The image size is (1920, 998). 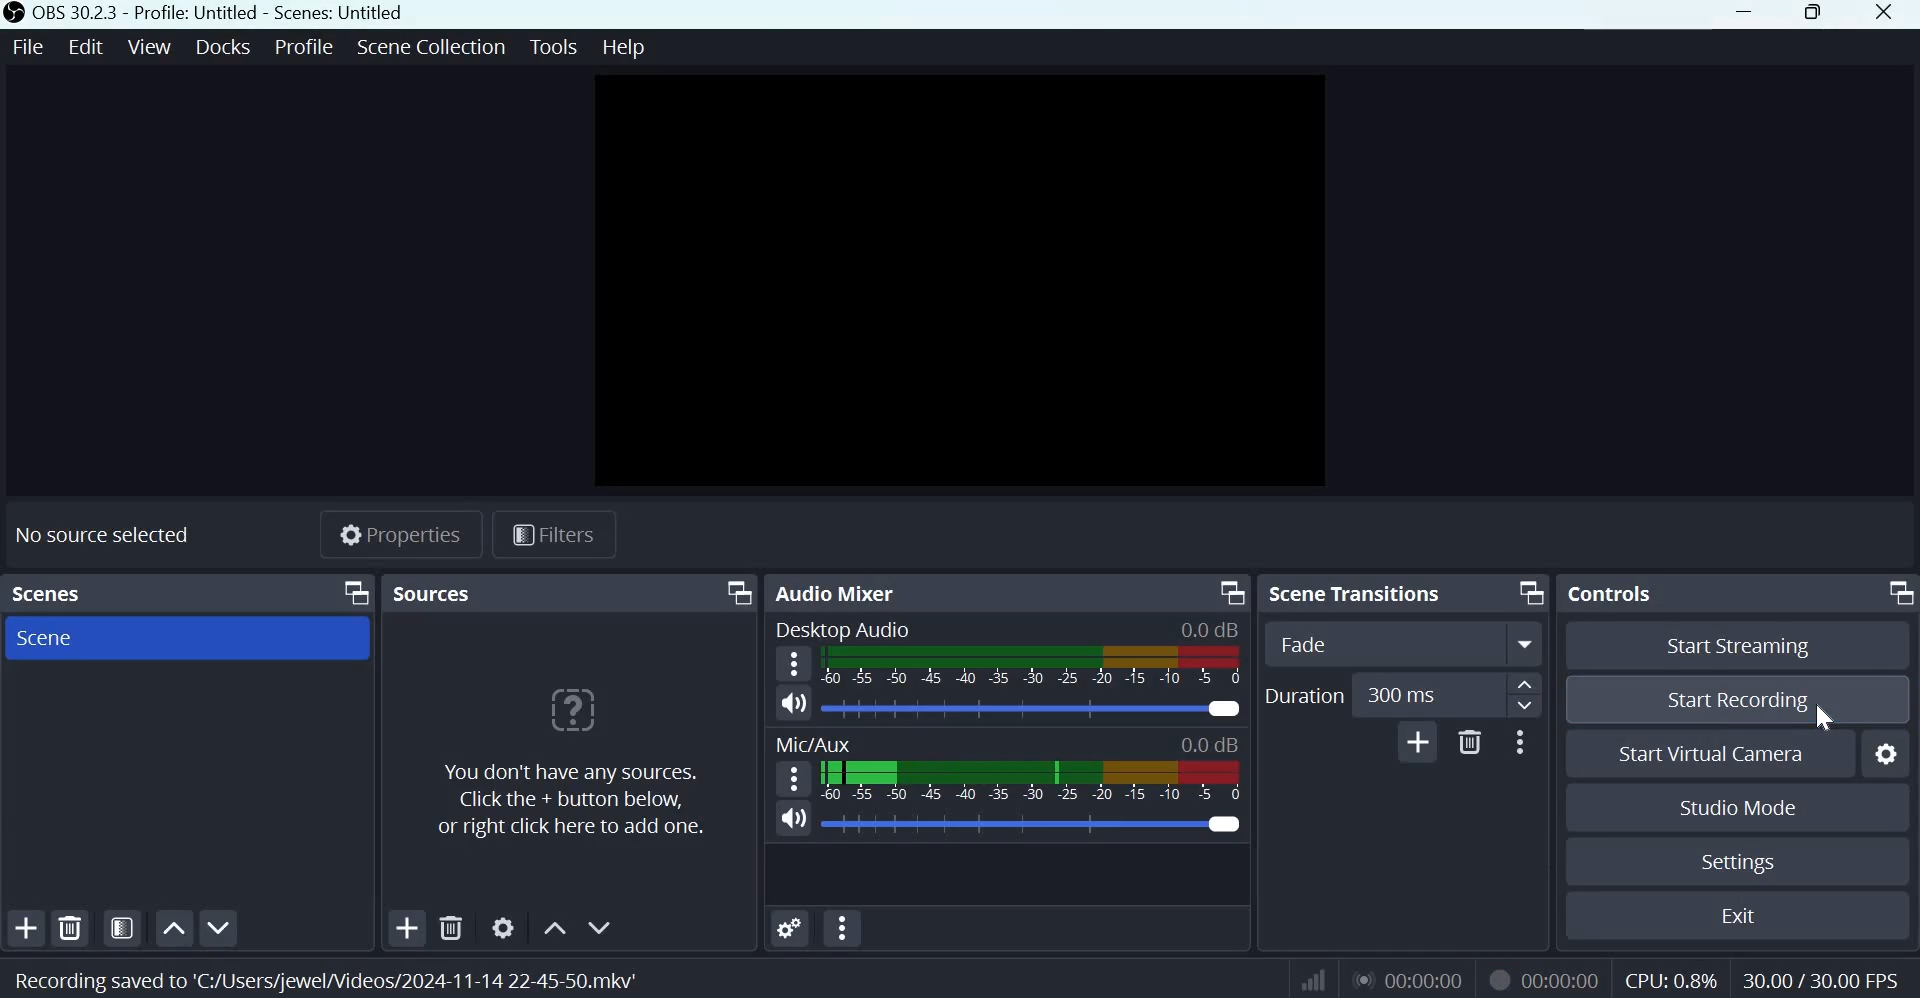 I want to click on Filters, so click(x=550, y=533).